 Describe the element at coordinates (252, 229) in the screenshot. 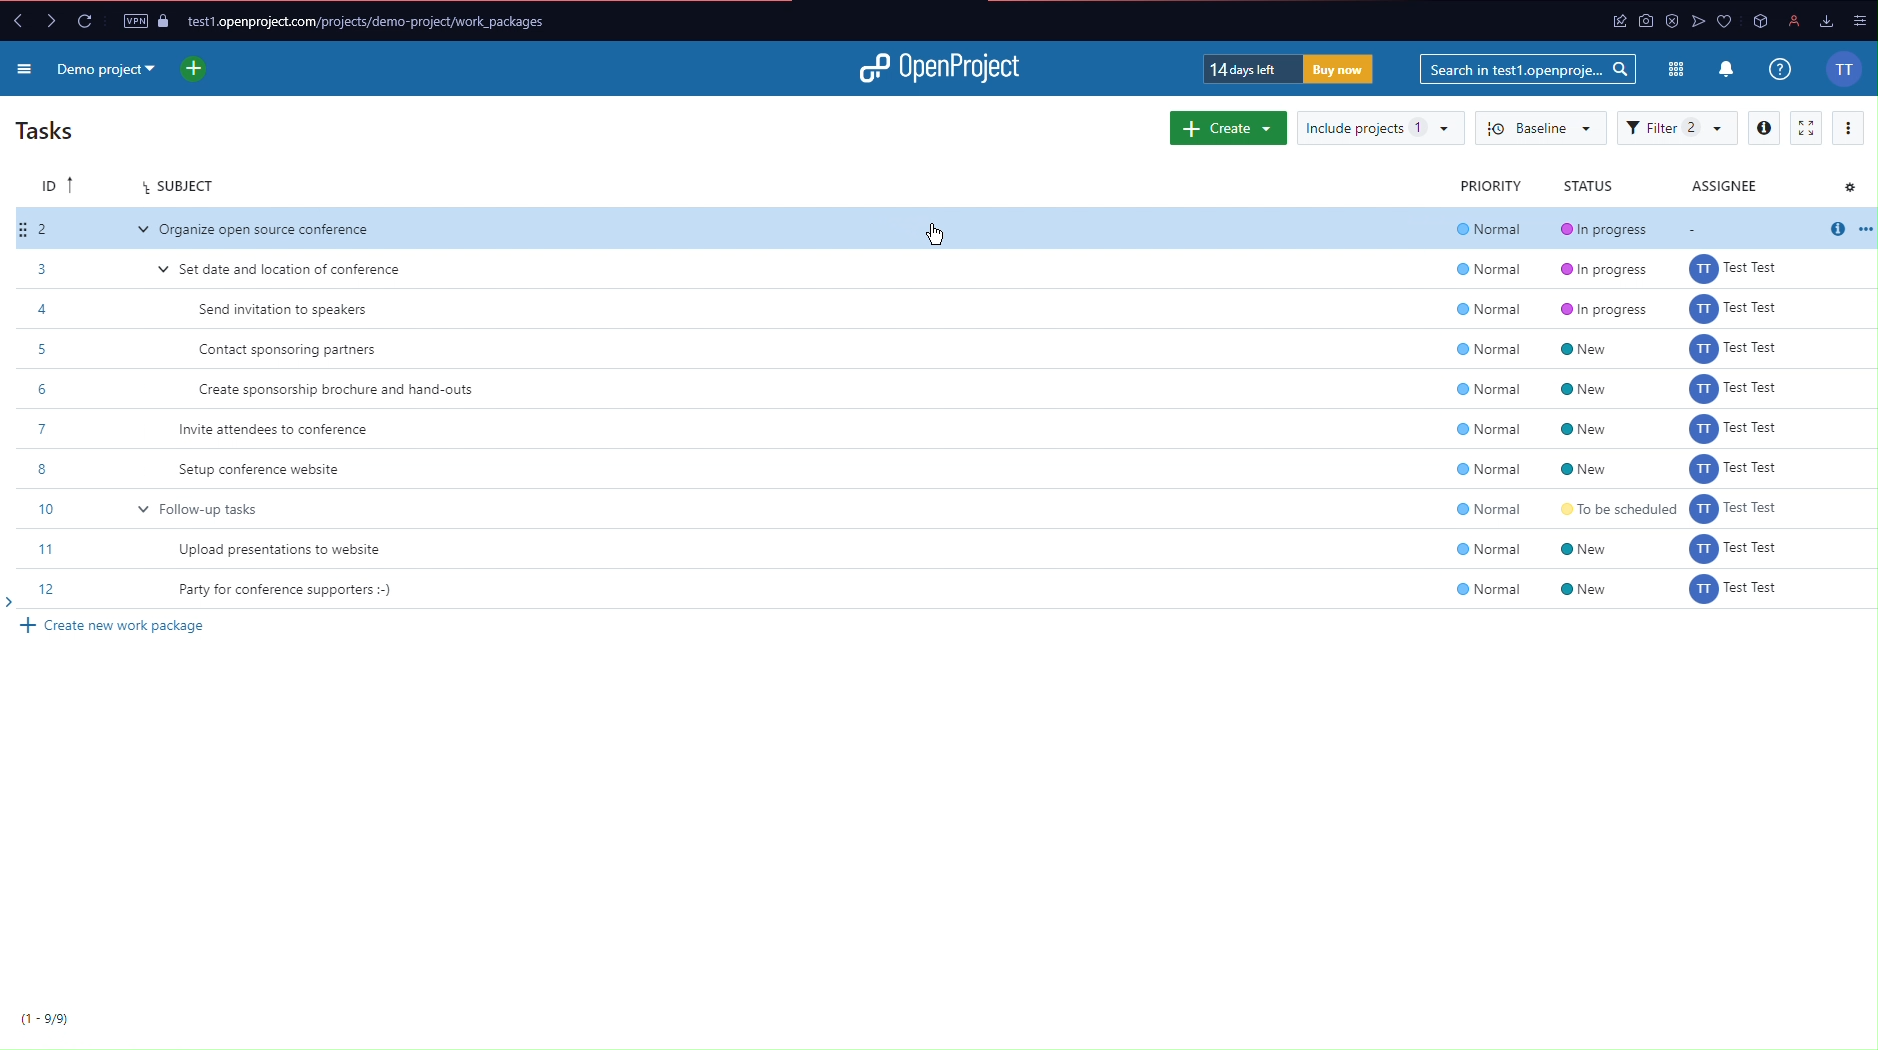

I see `Organize open source conference` at that location.